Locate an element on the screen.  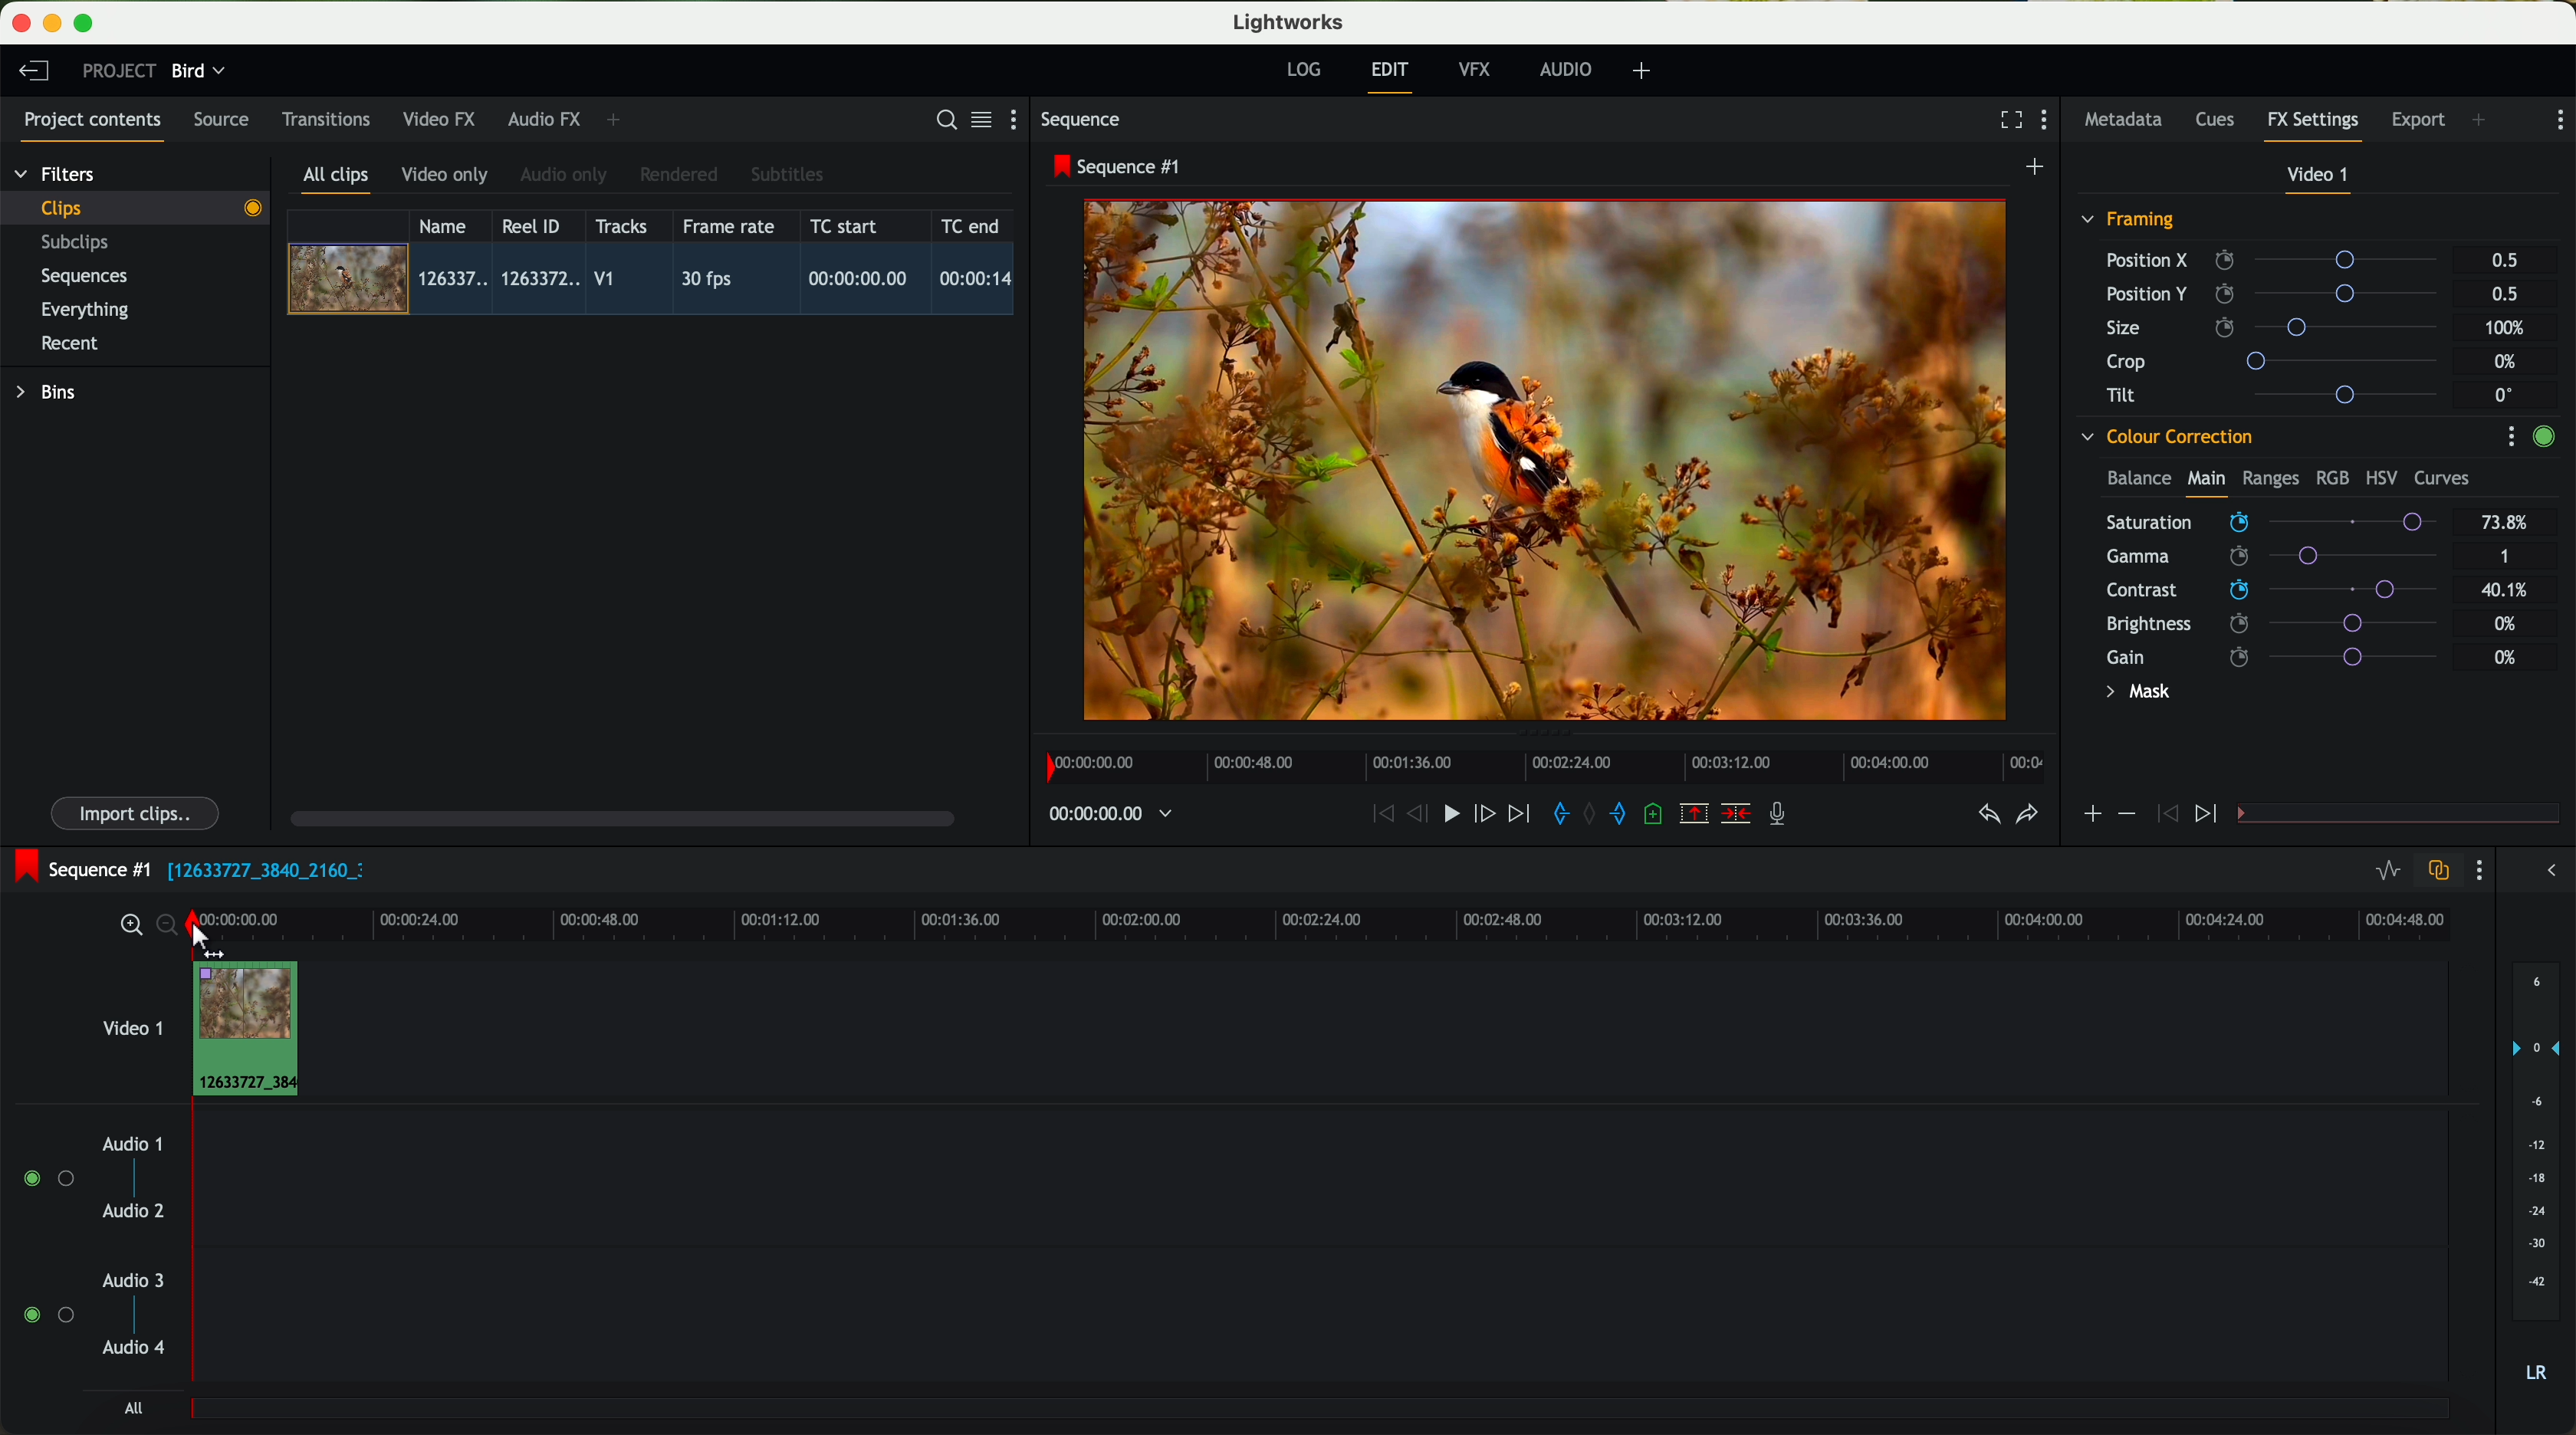
source is located at coordinates (221, 121).